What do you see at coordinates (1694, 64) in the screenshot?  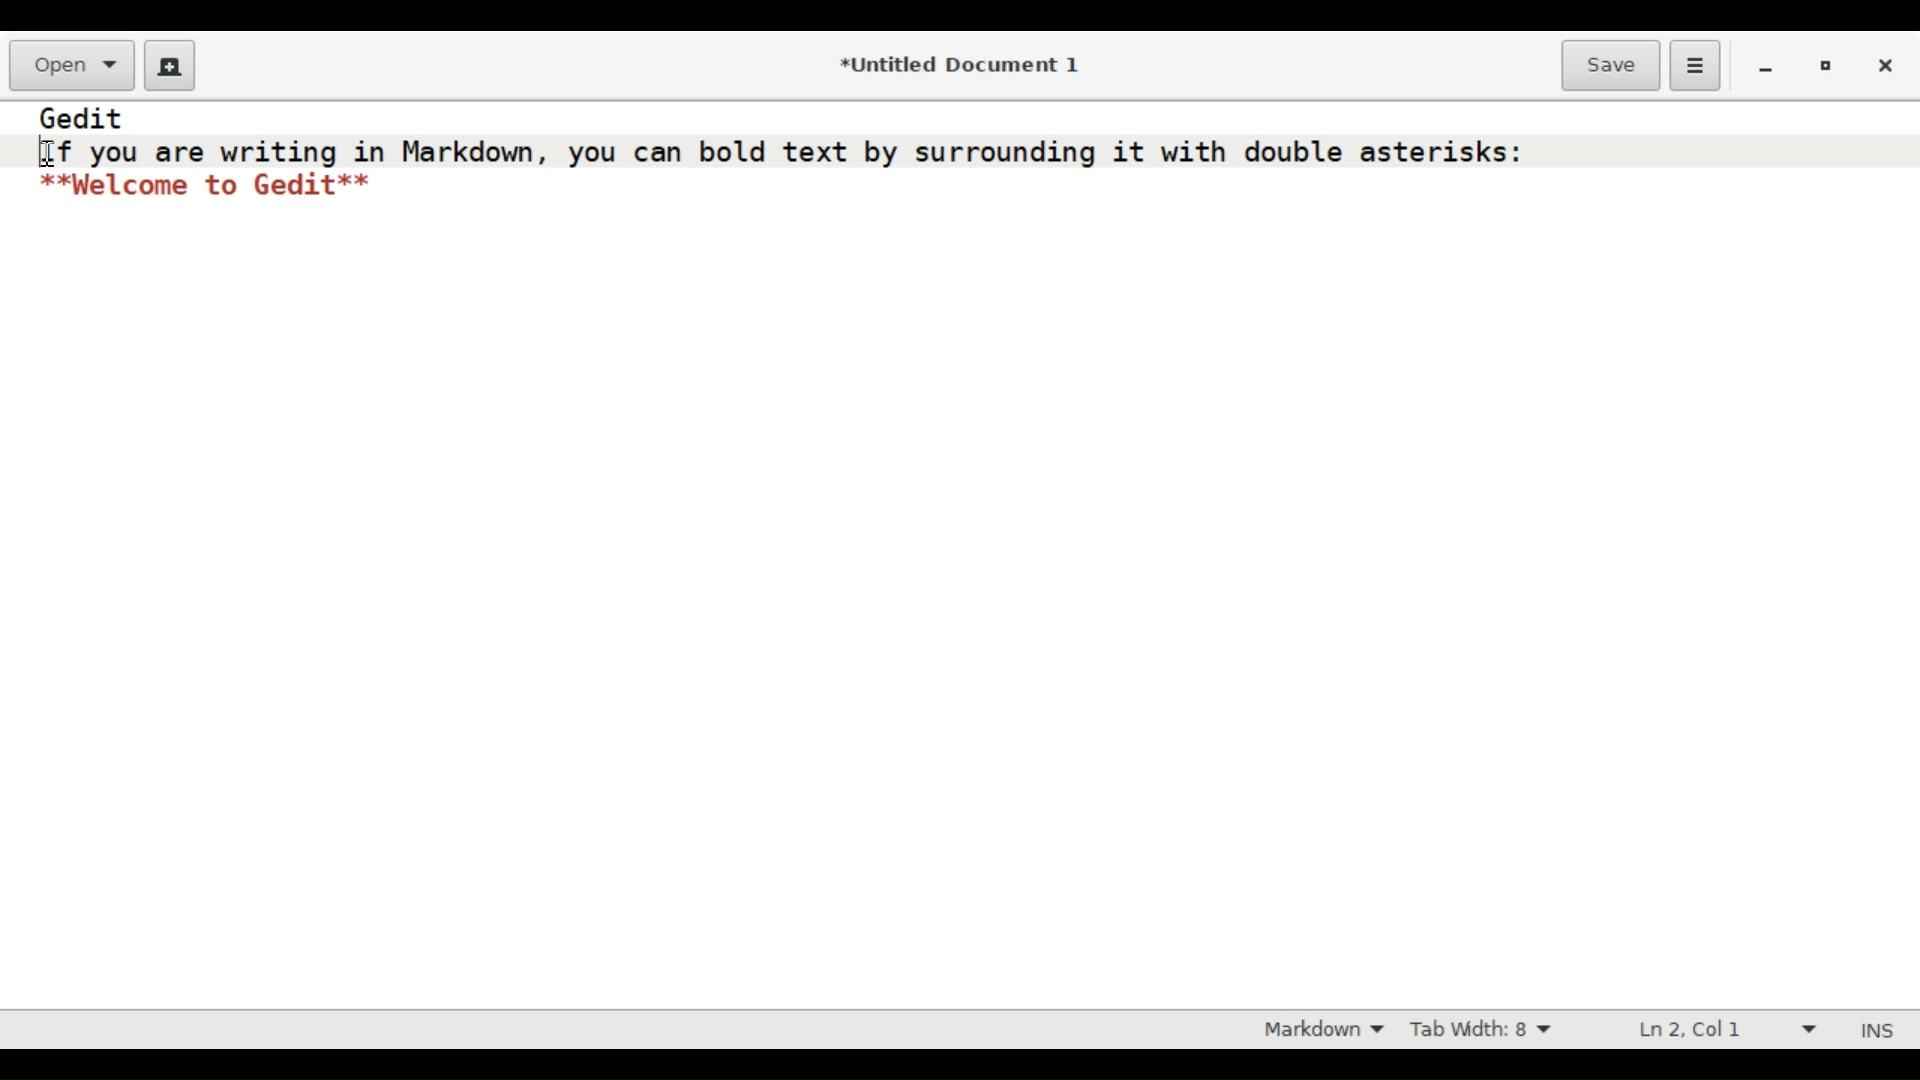 I see `Application menu` at bounding box center [1694, 64].